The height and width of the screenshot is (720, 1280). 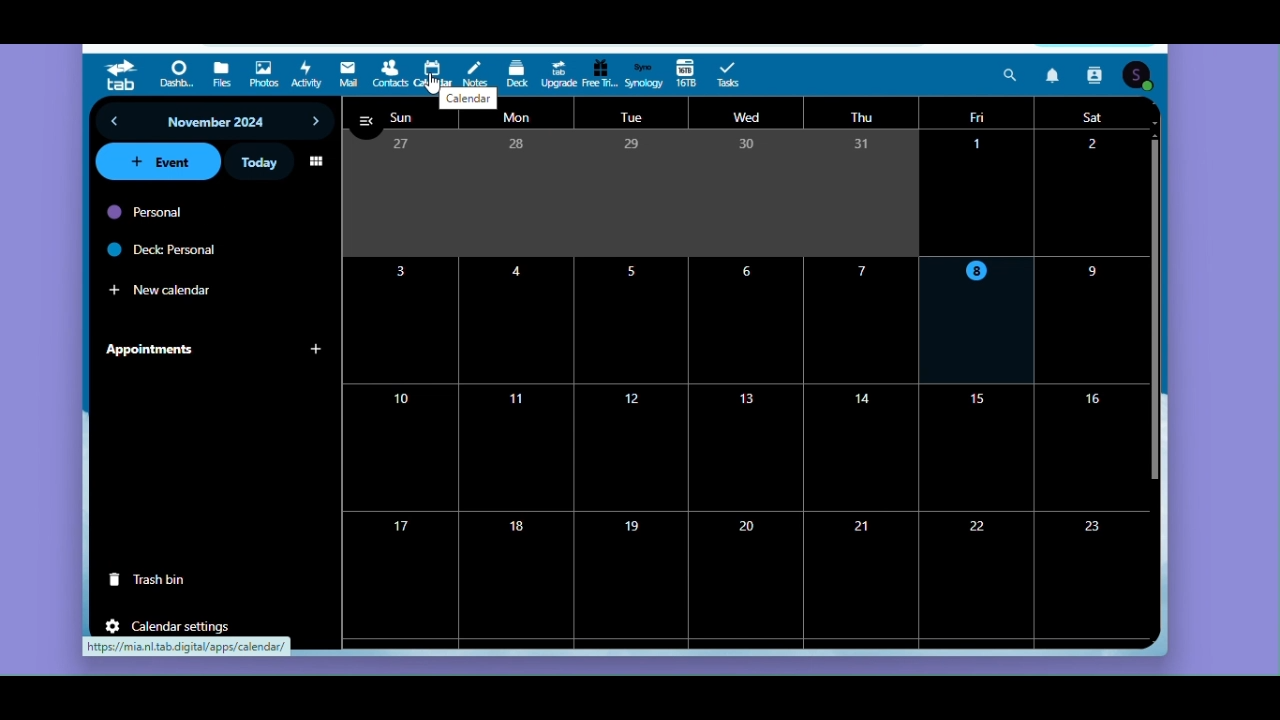 What do you see at coordinates (734, 74) in the screenshot?
I see `Tasks` at bounding box center [734, 74].